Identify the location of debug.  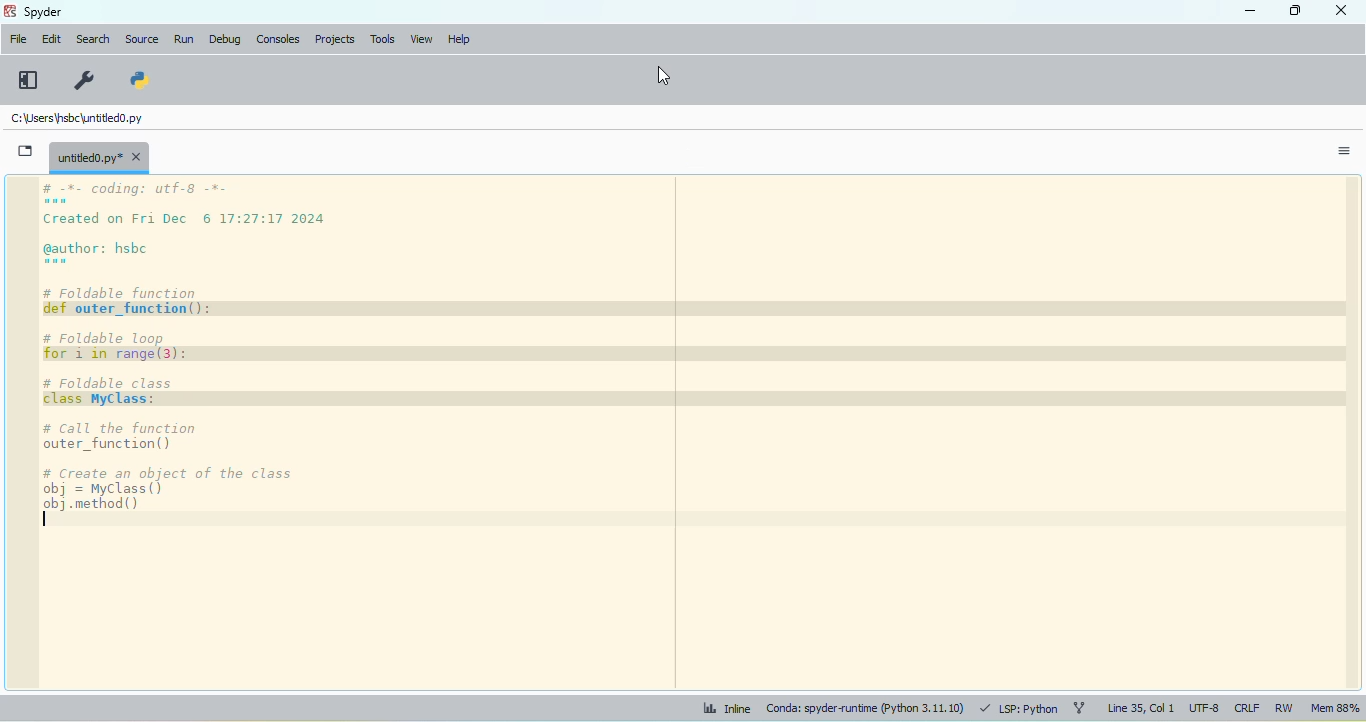
(225, 41).